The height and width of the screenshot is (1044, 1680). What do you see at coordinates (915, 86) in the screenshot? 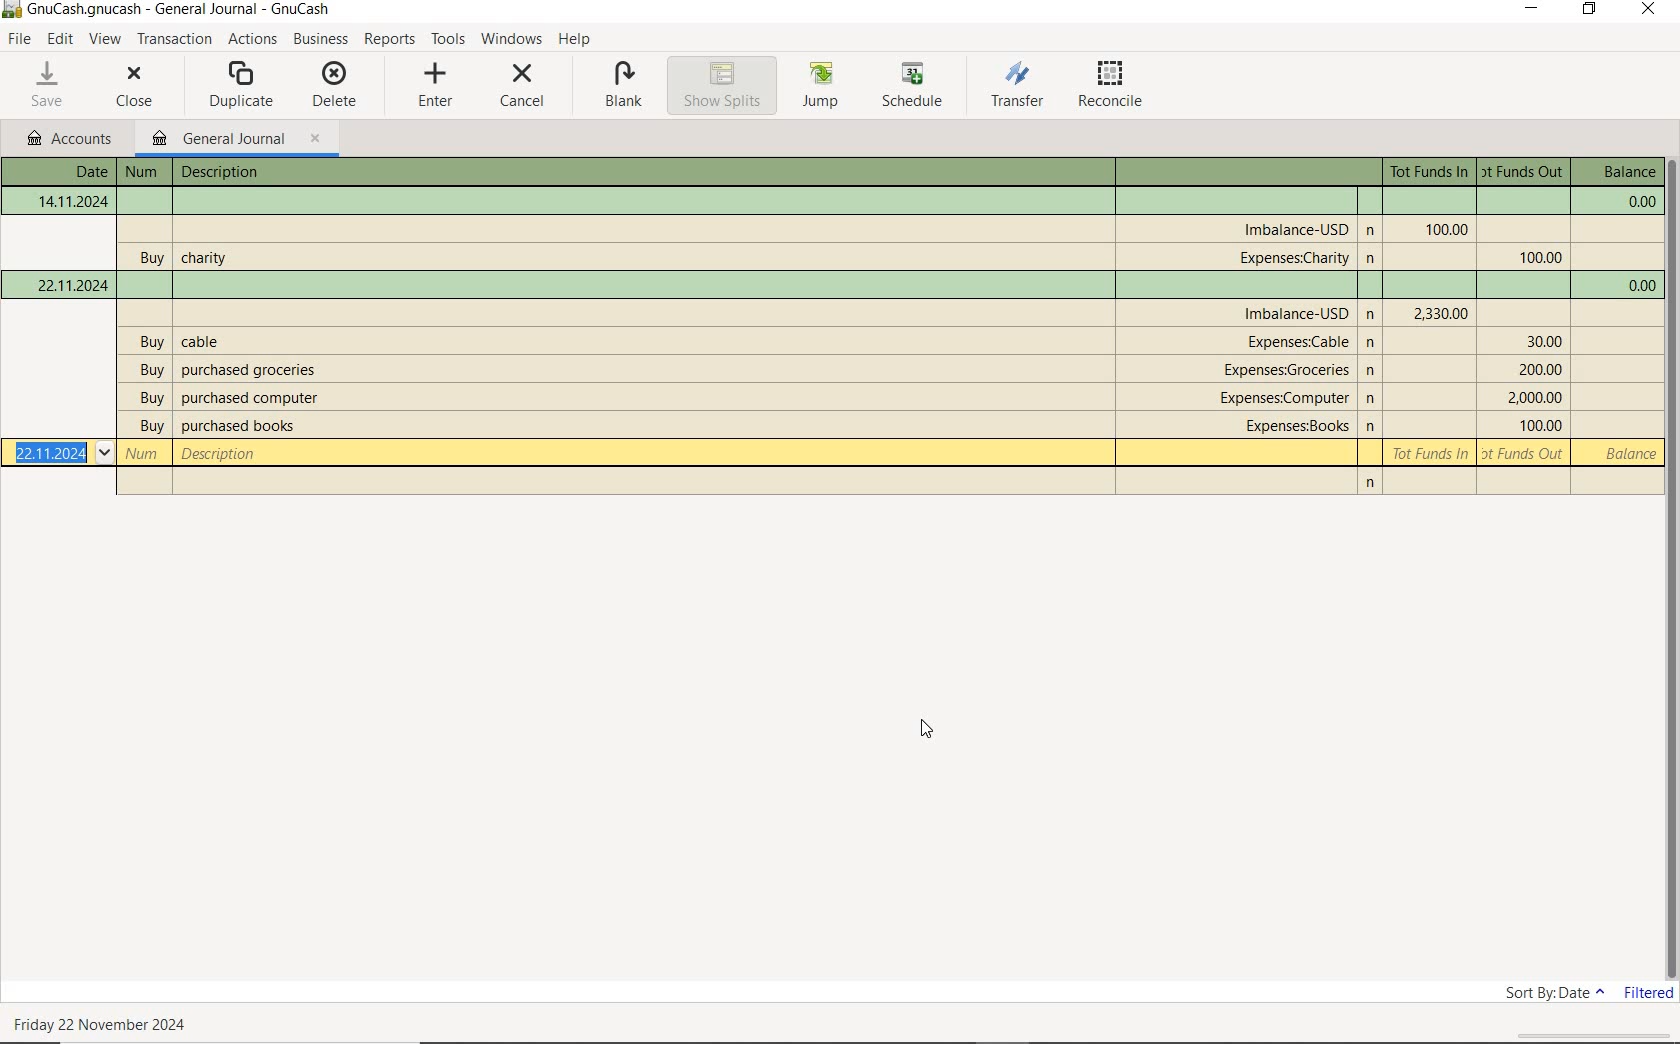
I see `SCHEDULE` at bounding box center [915, 86].